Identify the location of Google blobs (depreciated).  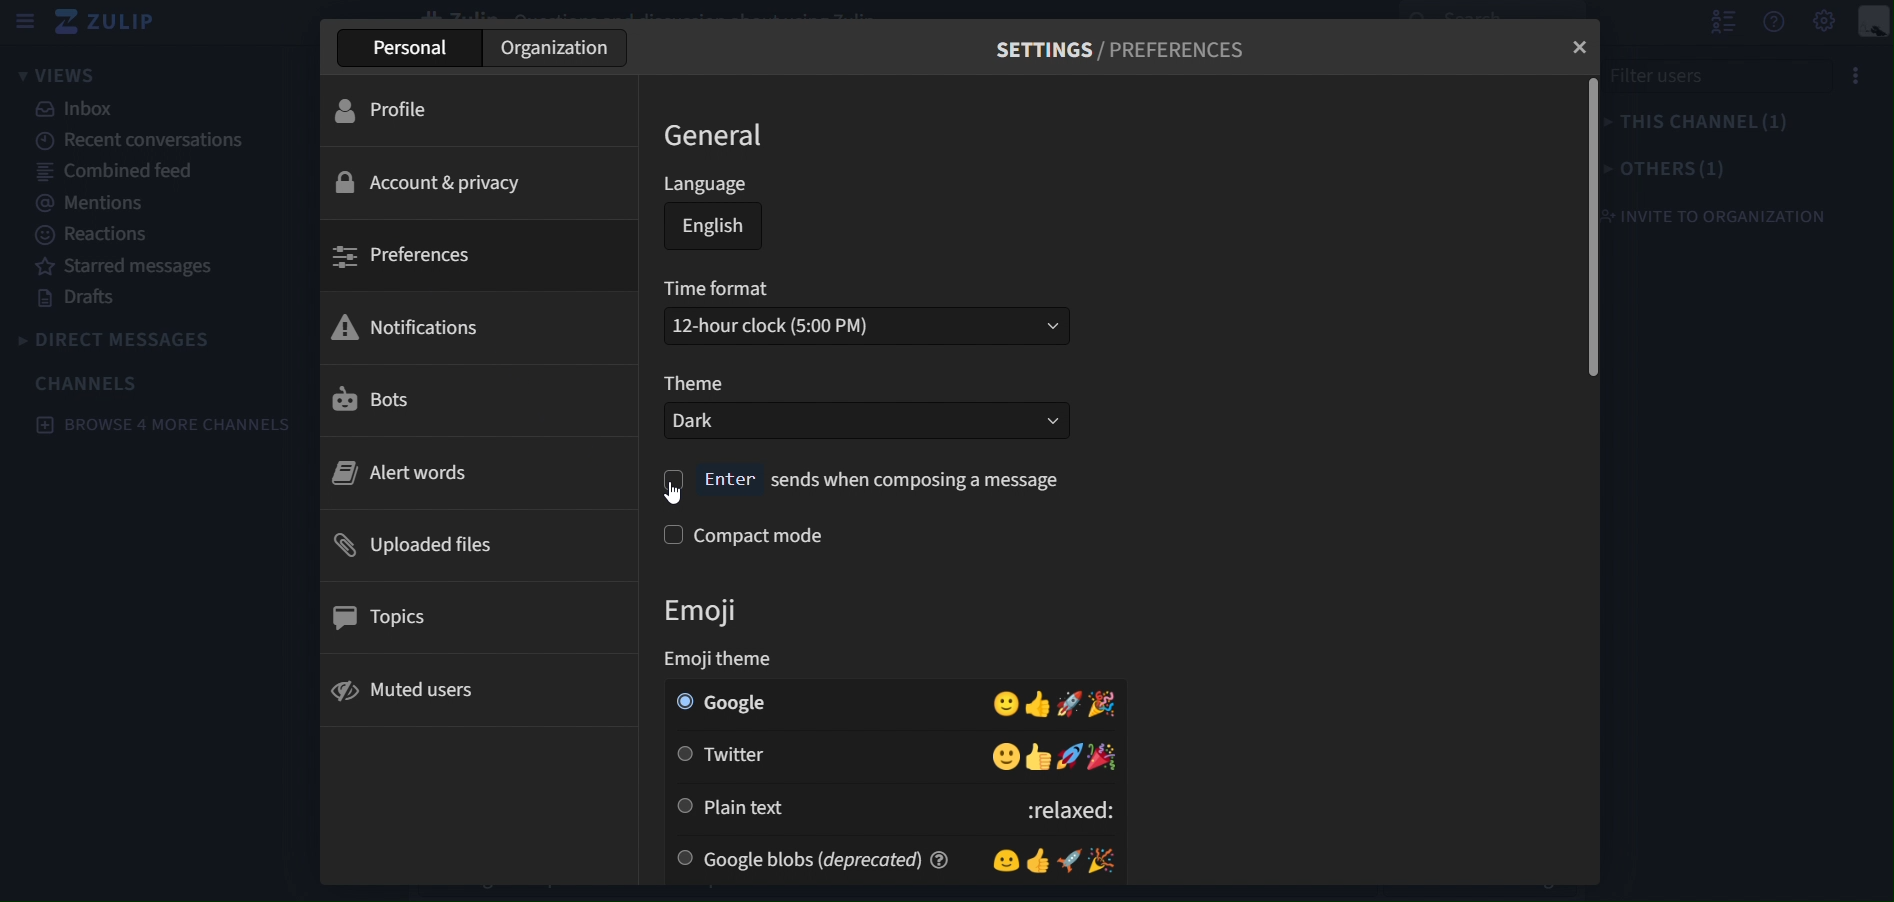
(840, 859).